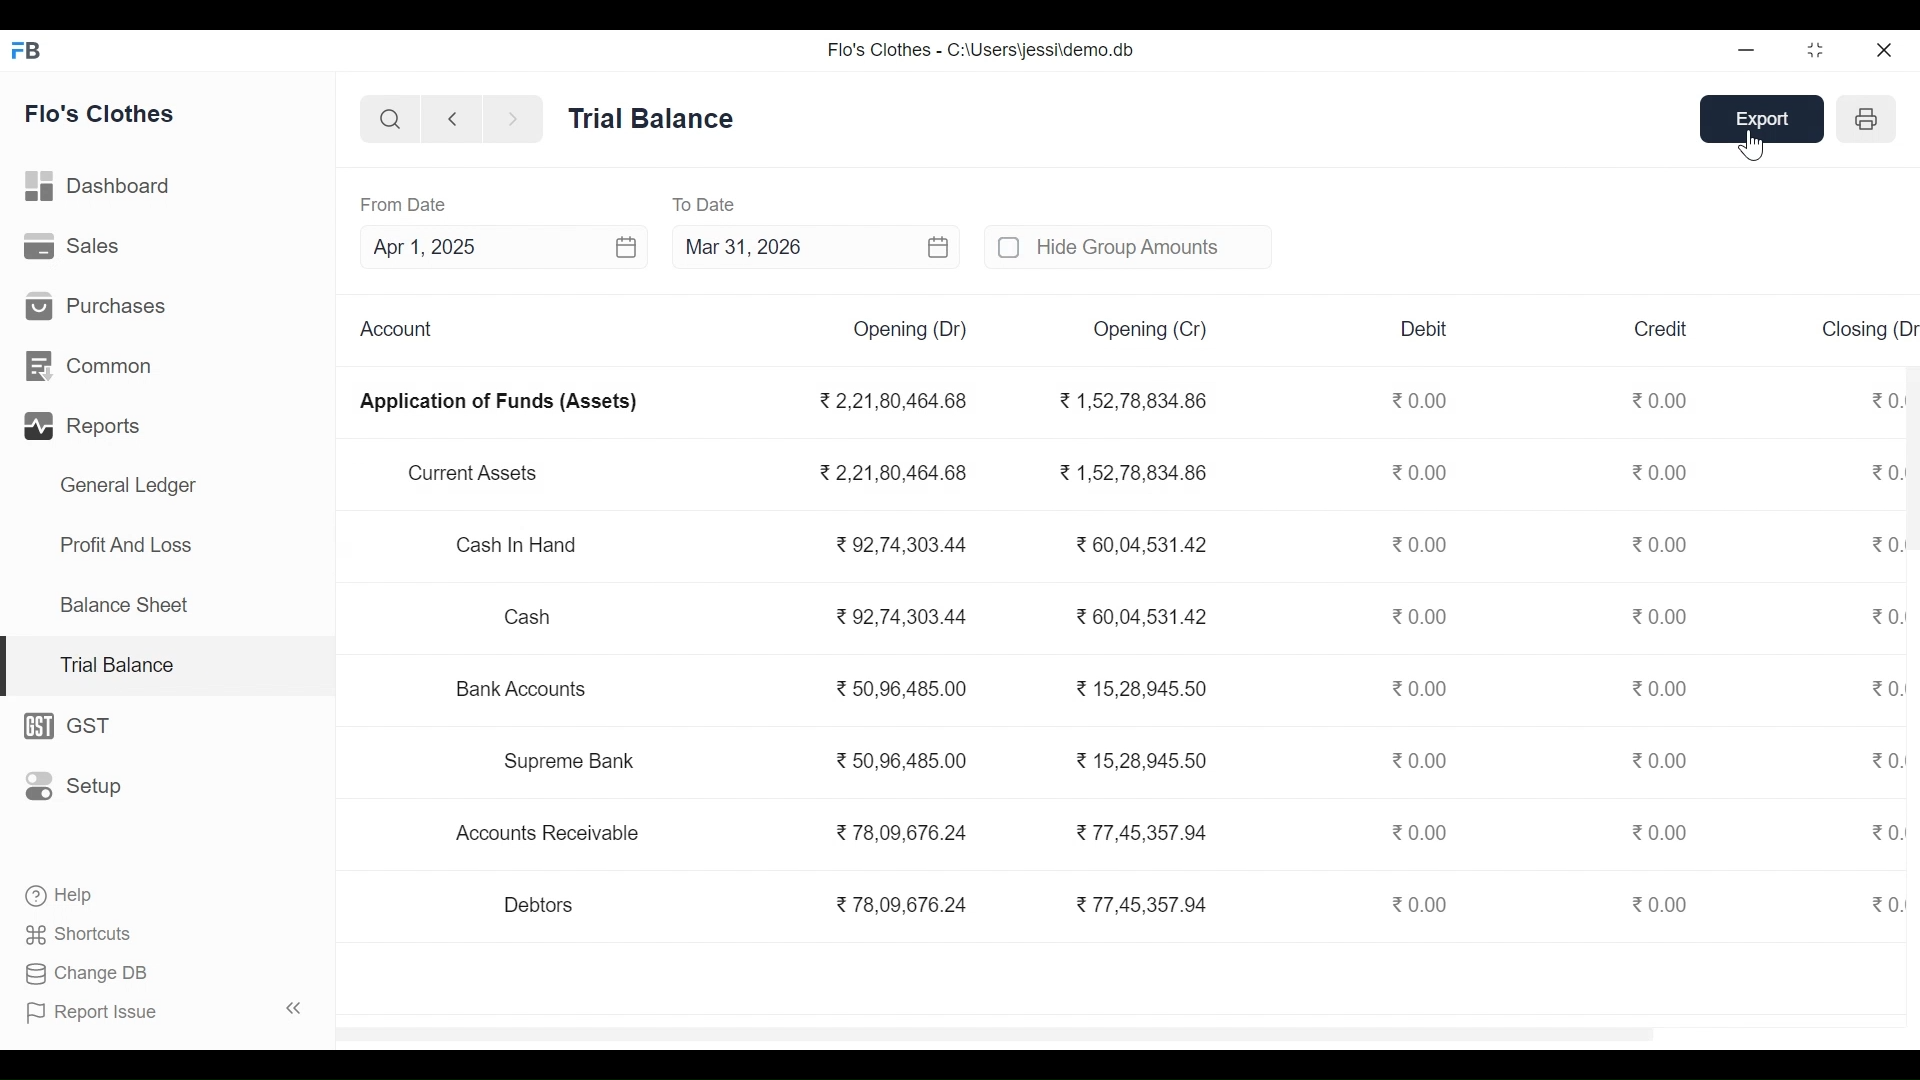  Describe the element at coordinates (1416, 544) in the screenshot. I see `0.00` at that location.